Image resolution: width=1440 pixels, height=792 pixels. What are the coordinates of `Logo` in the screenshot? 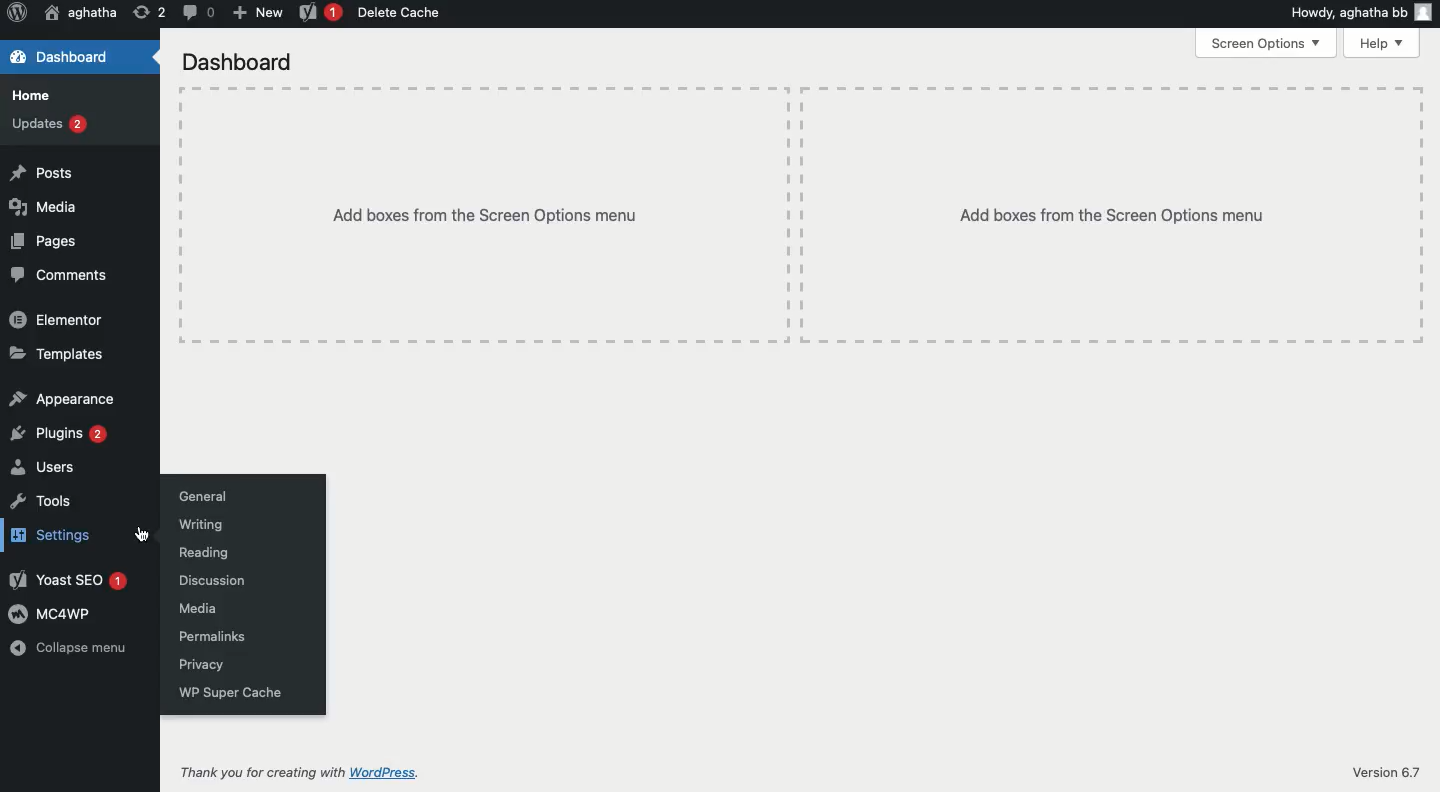 It's located at (17, 14).